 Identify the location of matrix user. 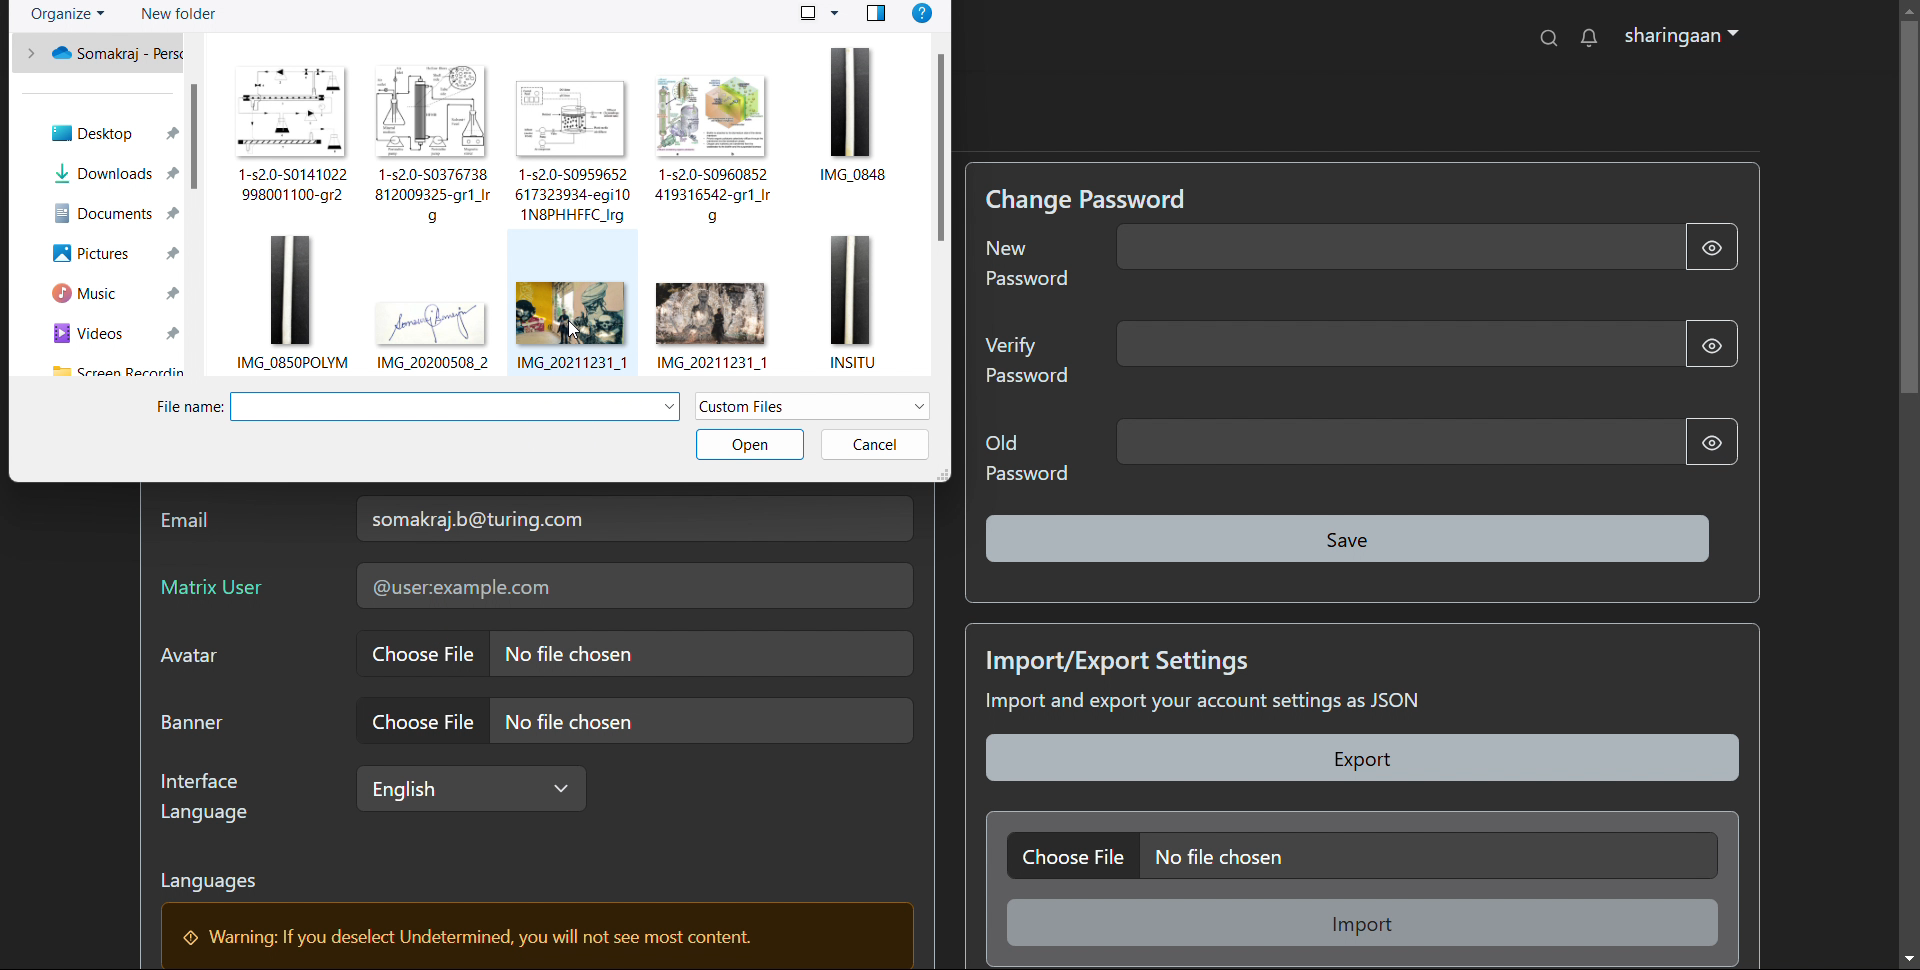
(632, 587).